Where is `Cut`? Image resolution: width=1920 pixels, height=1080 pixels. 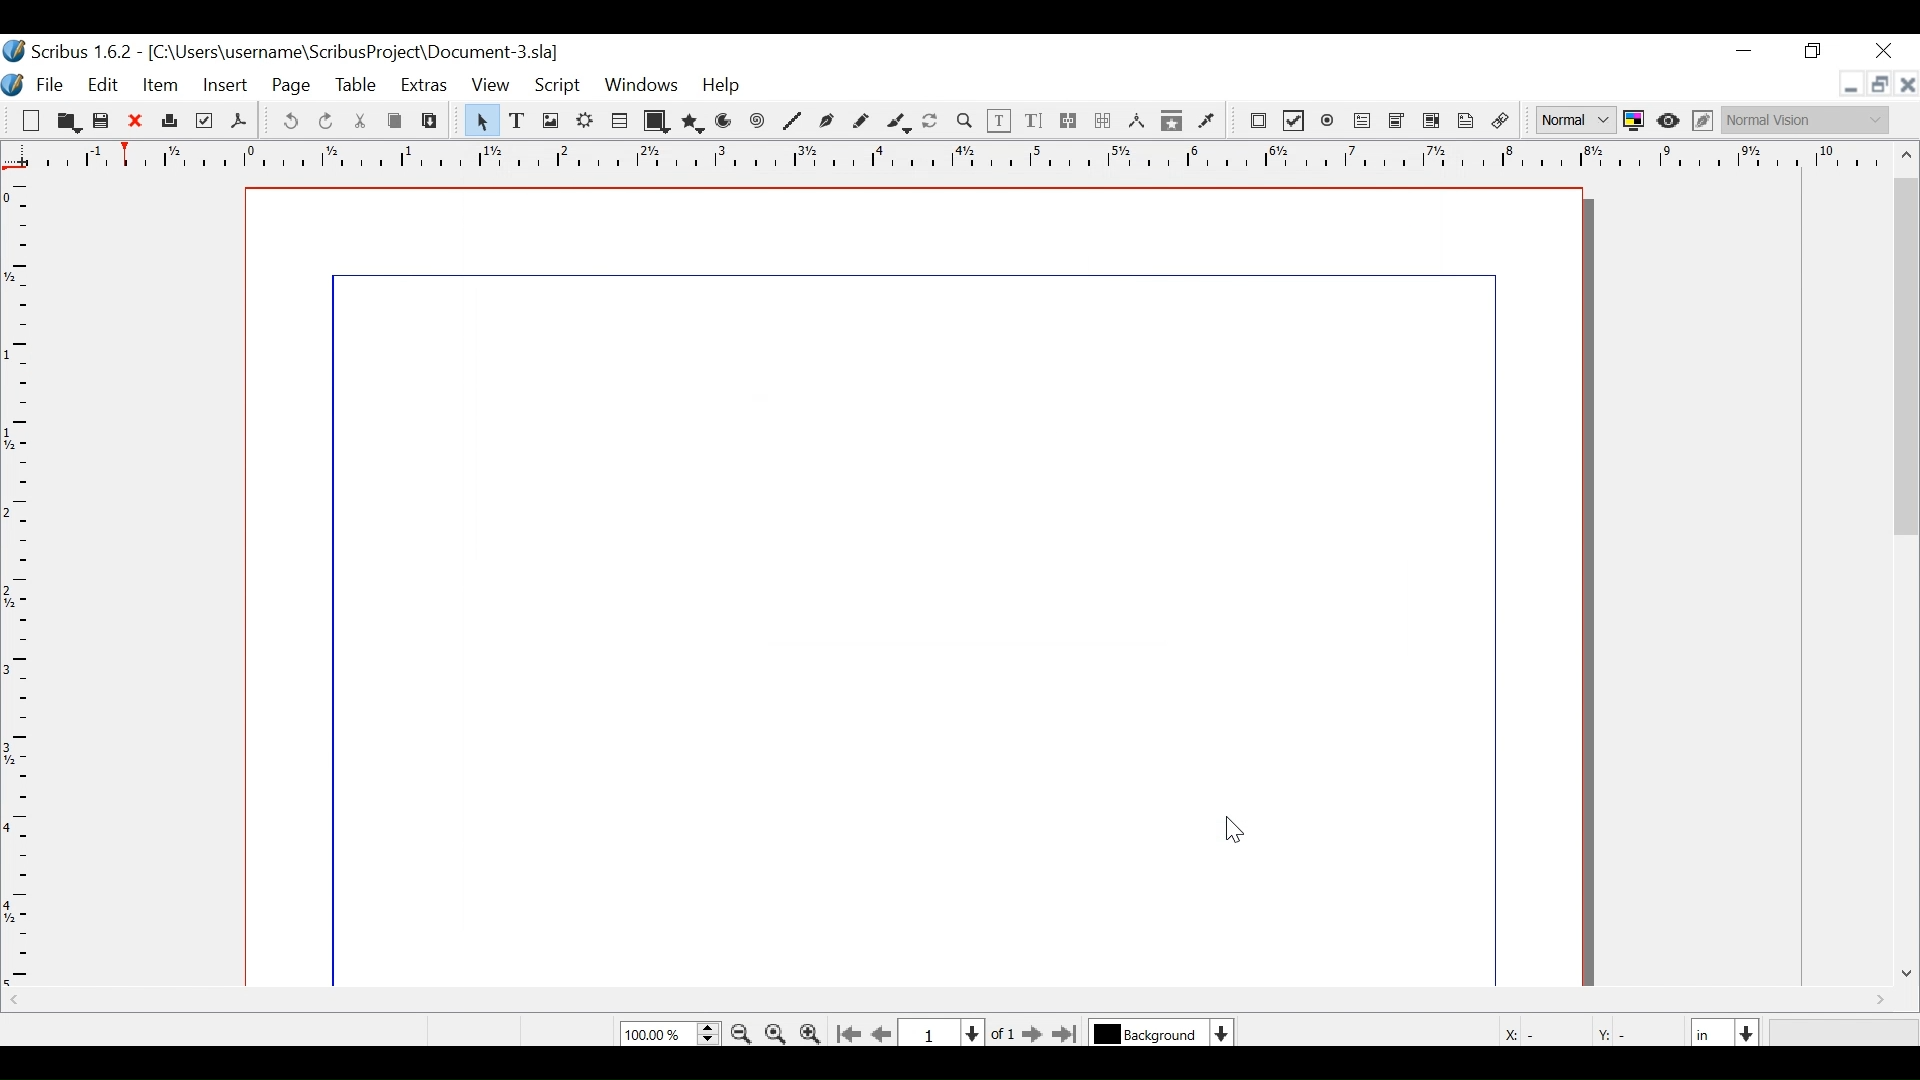
Cut is located at coordinates (362, 122).